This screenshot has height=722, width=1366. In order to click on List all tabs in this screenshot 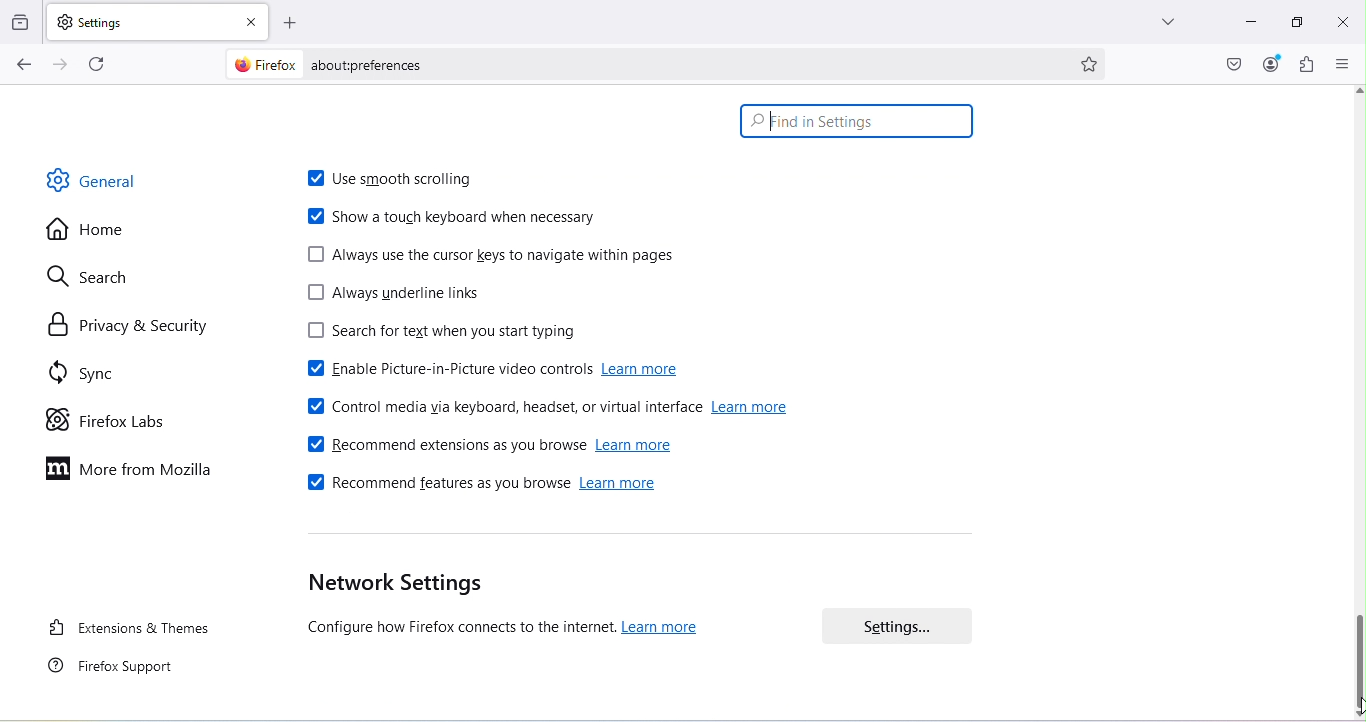, I will do `click(1159, 18)`.